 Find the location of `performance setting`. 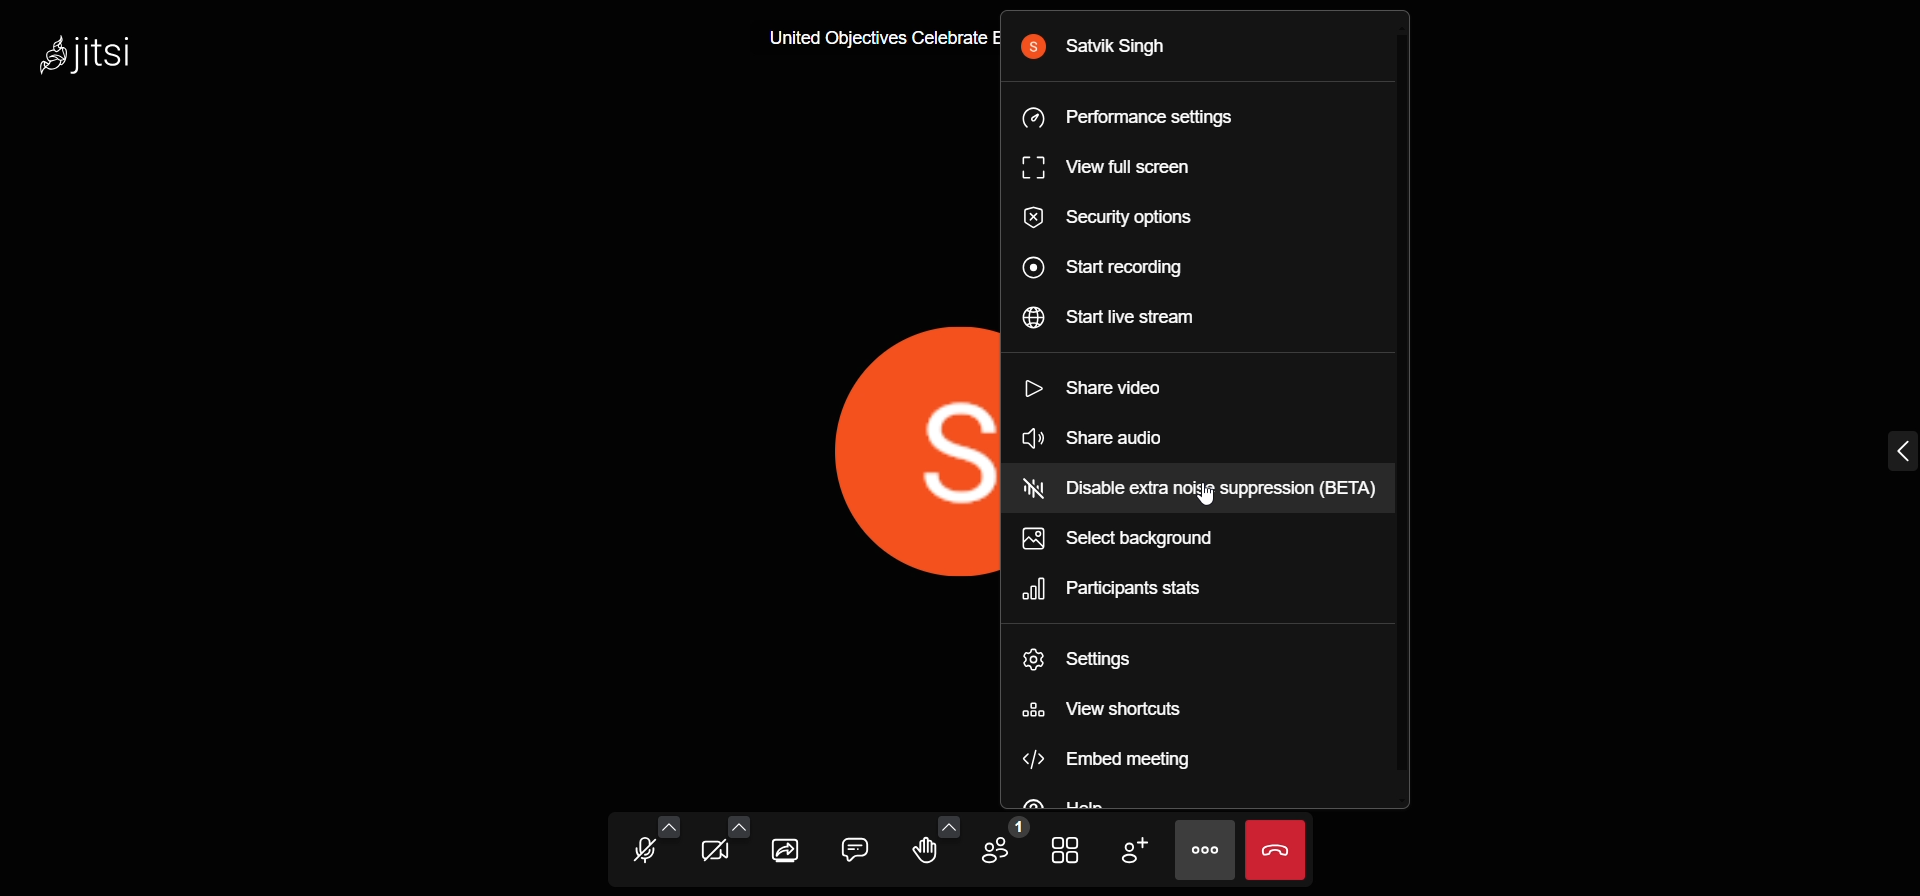

performance setting is located at coordinates (1133, 119).